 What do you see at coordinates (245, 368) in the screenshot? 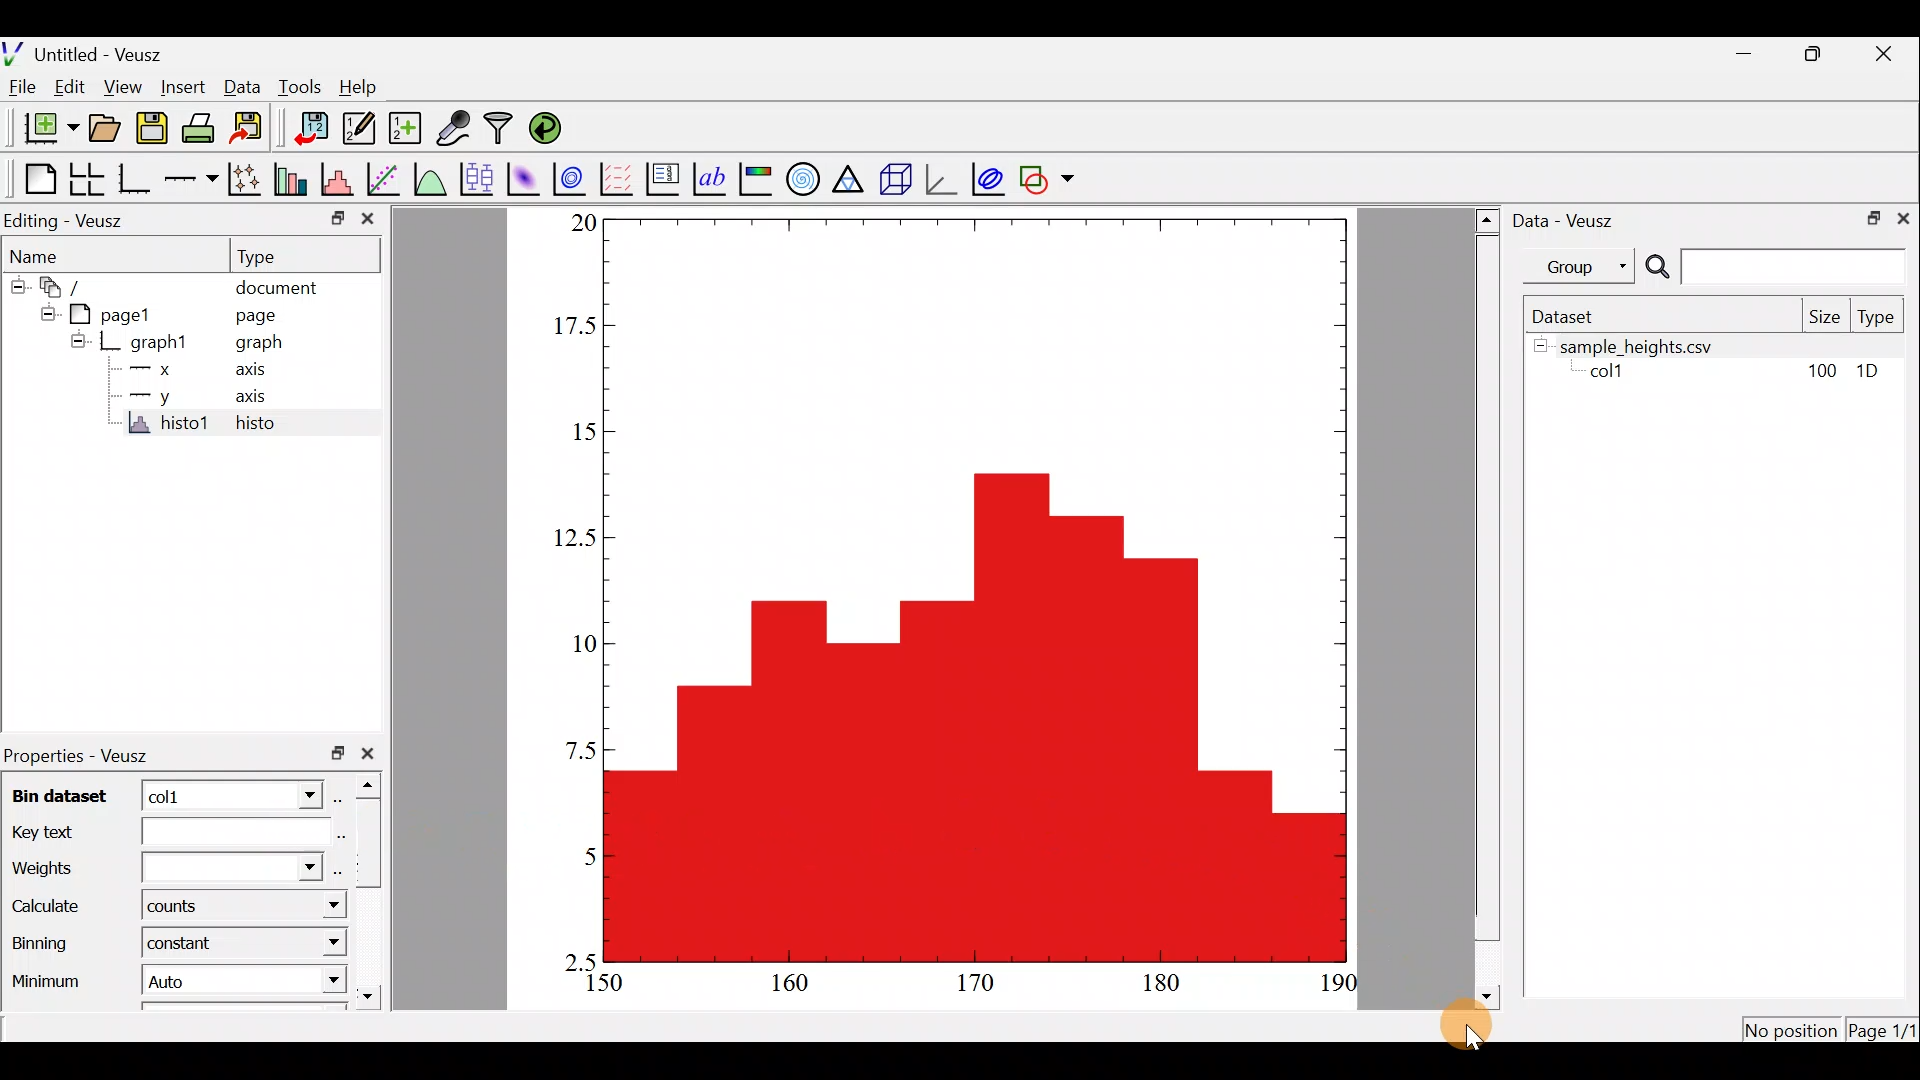
I see `axis` at bounding box center [245, 368].